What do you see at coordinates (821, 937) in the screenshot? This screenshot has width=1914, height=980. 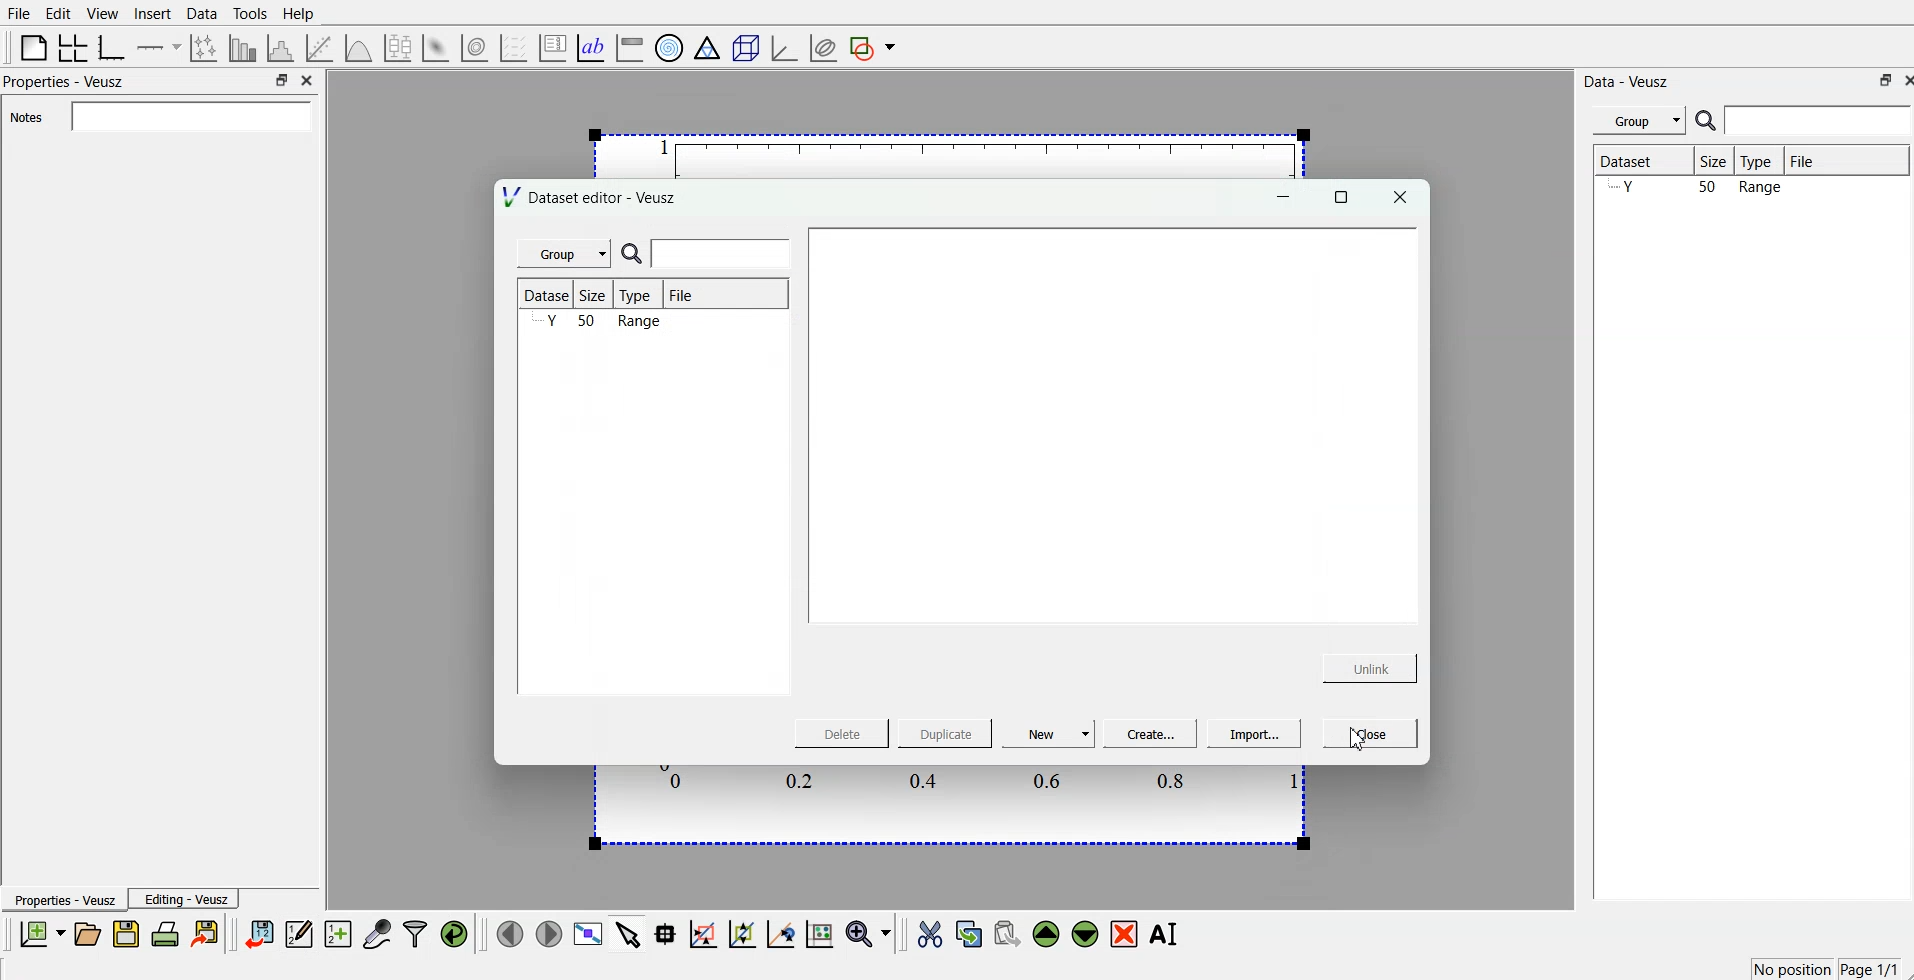 I see `reset graph axes` at bounding box center [821, 937].